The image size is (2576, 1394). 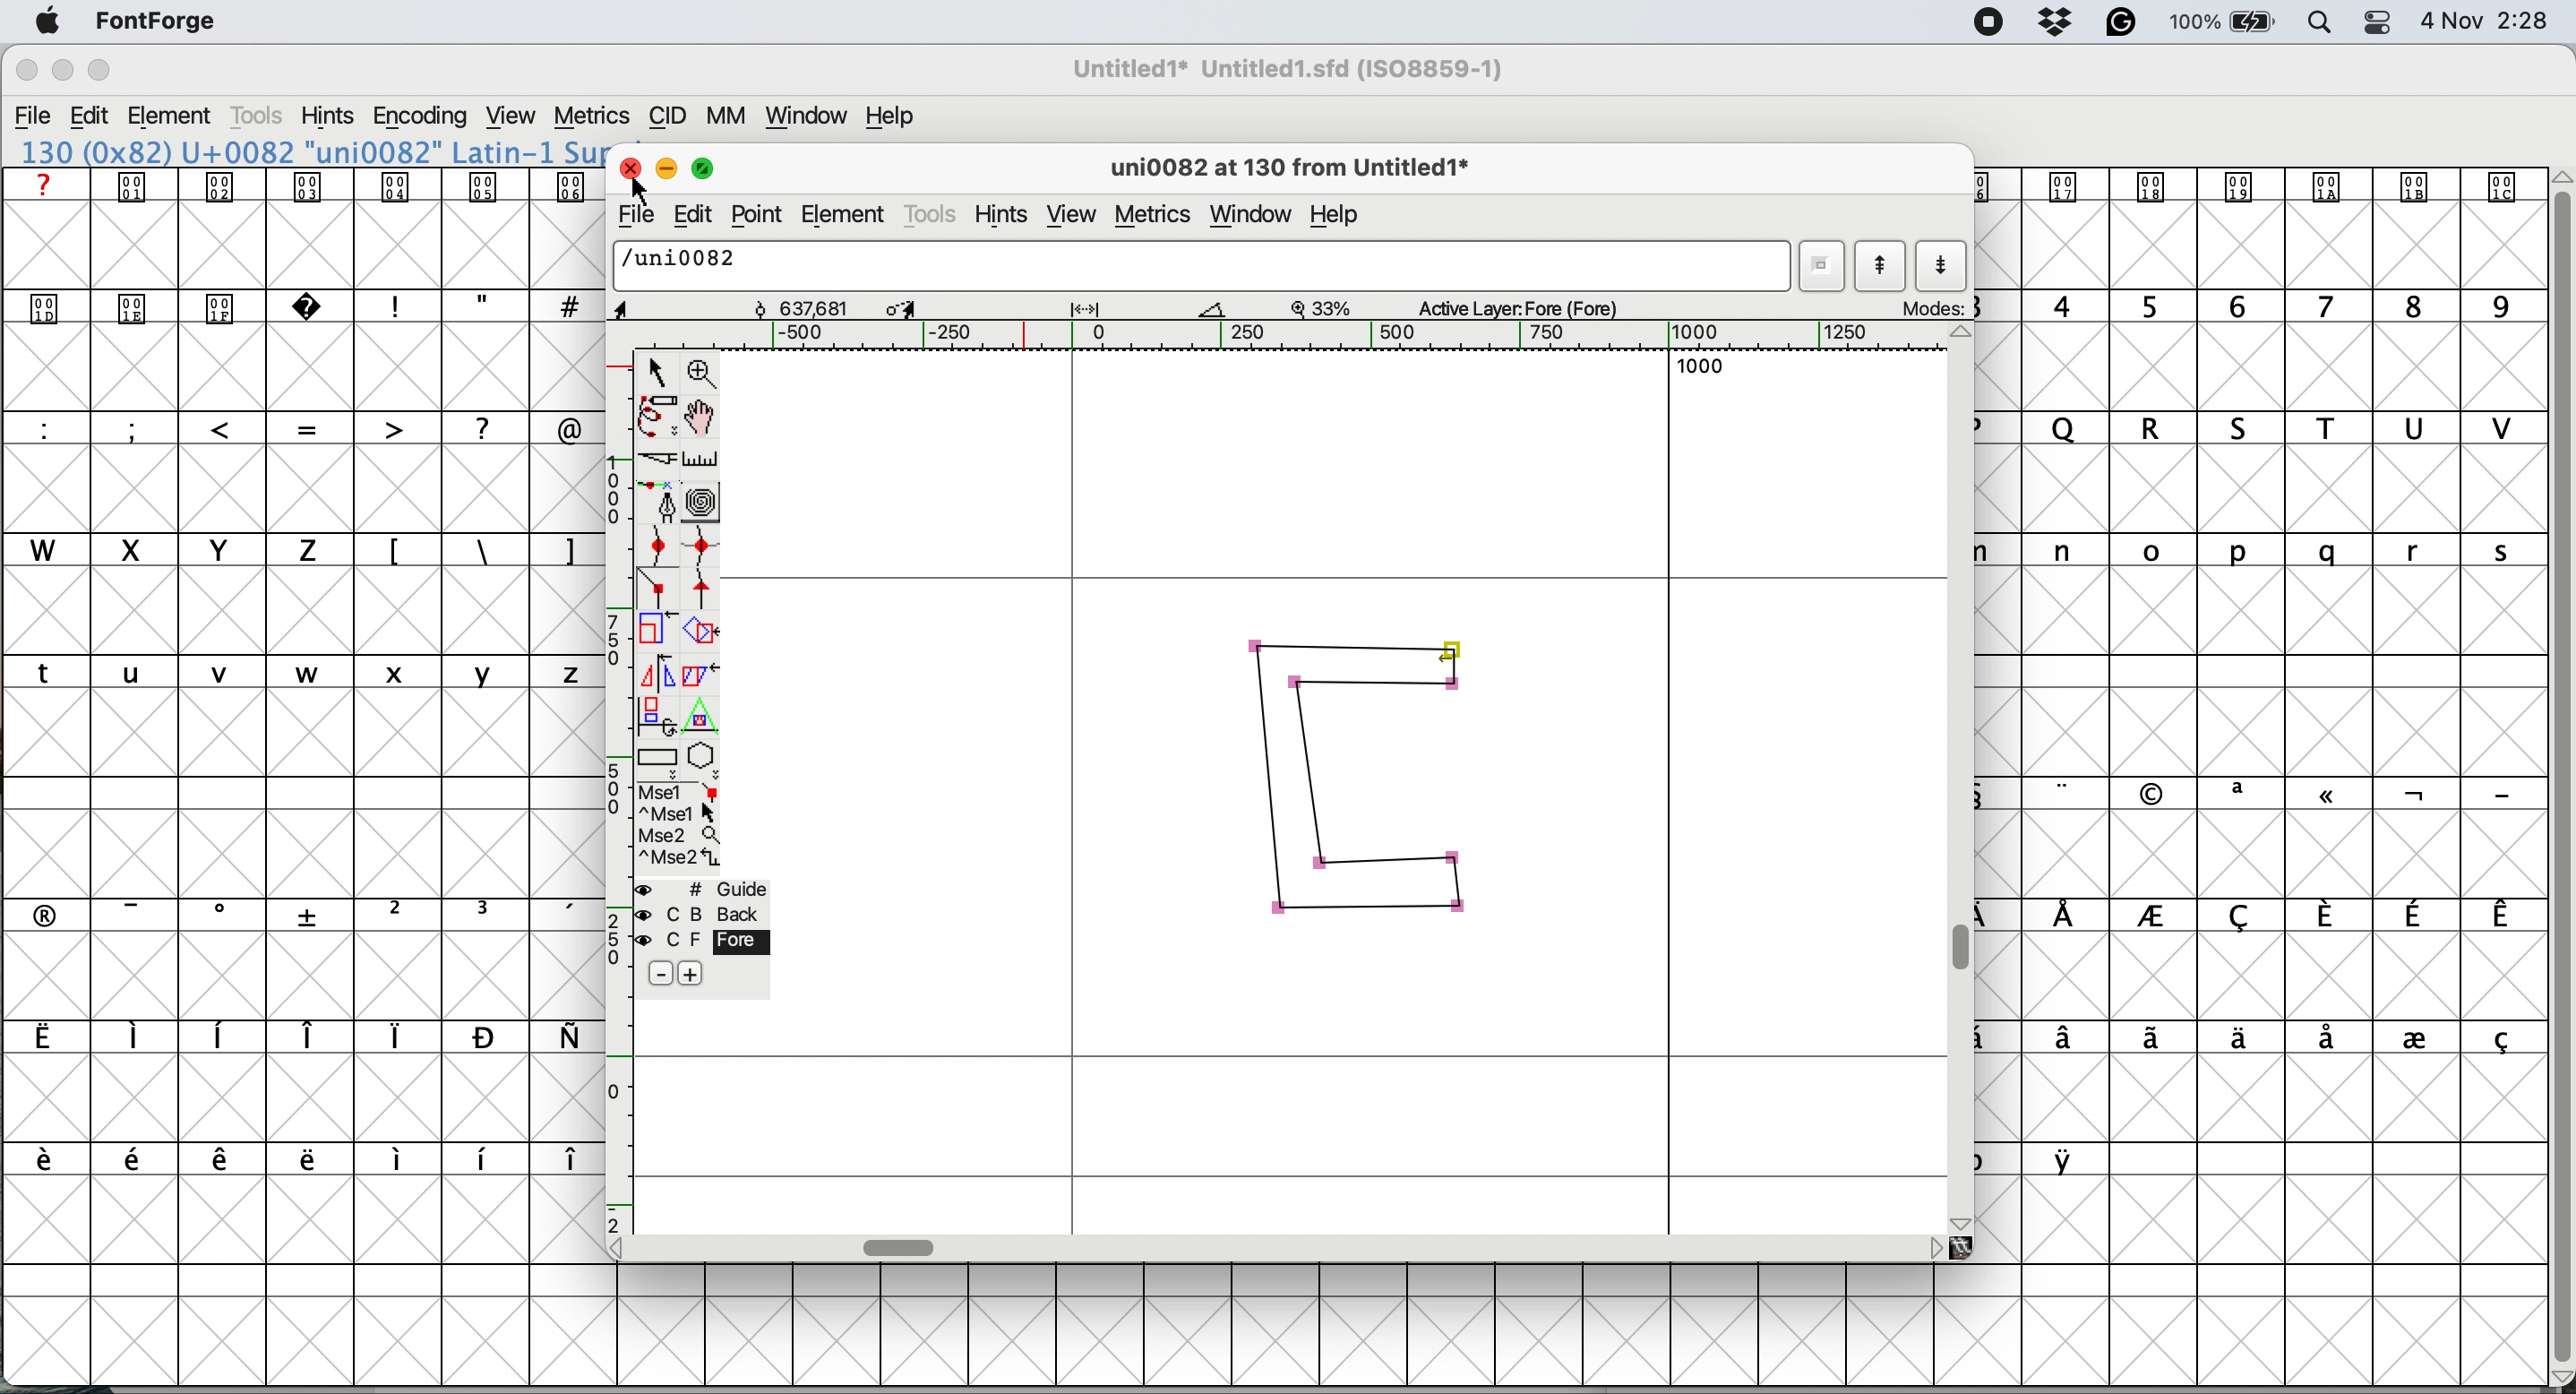 I want to click on uppercase letters, so click(x=176, y=549).